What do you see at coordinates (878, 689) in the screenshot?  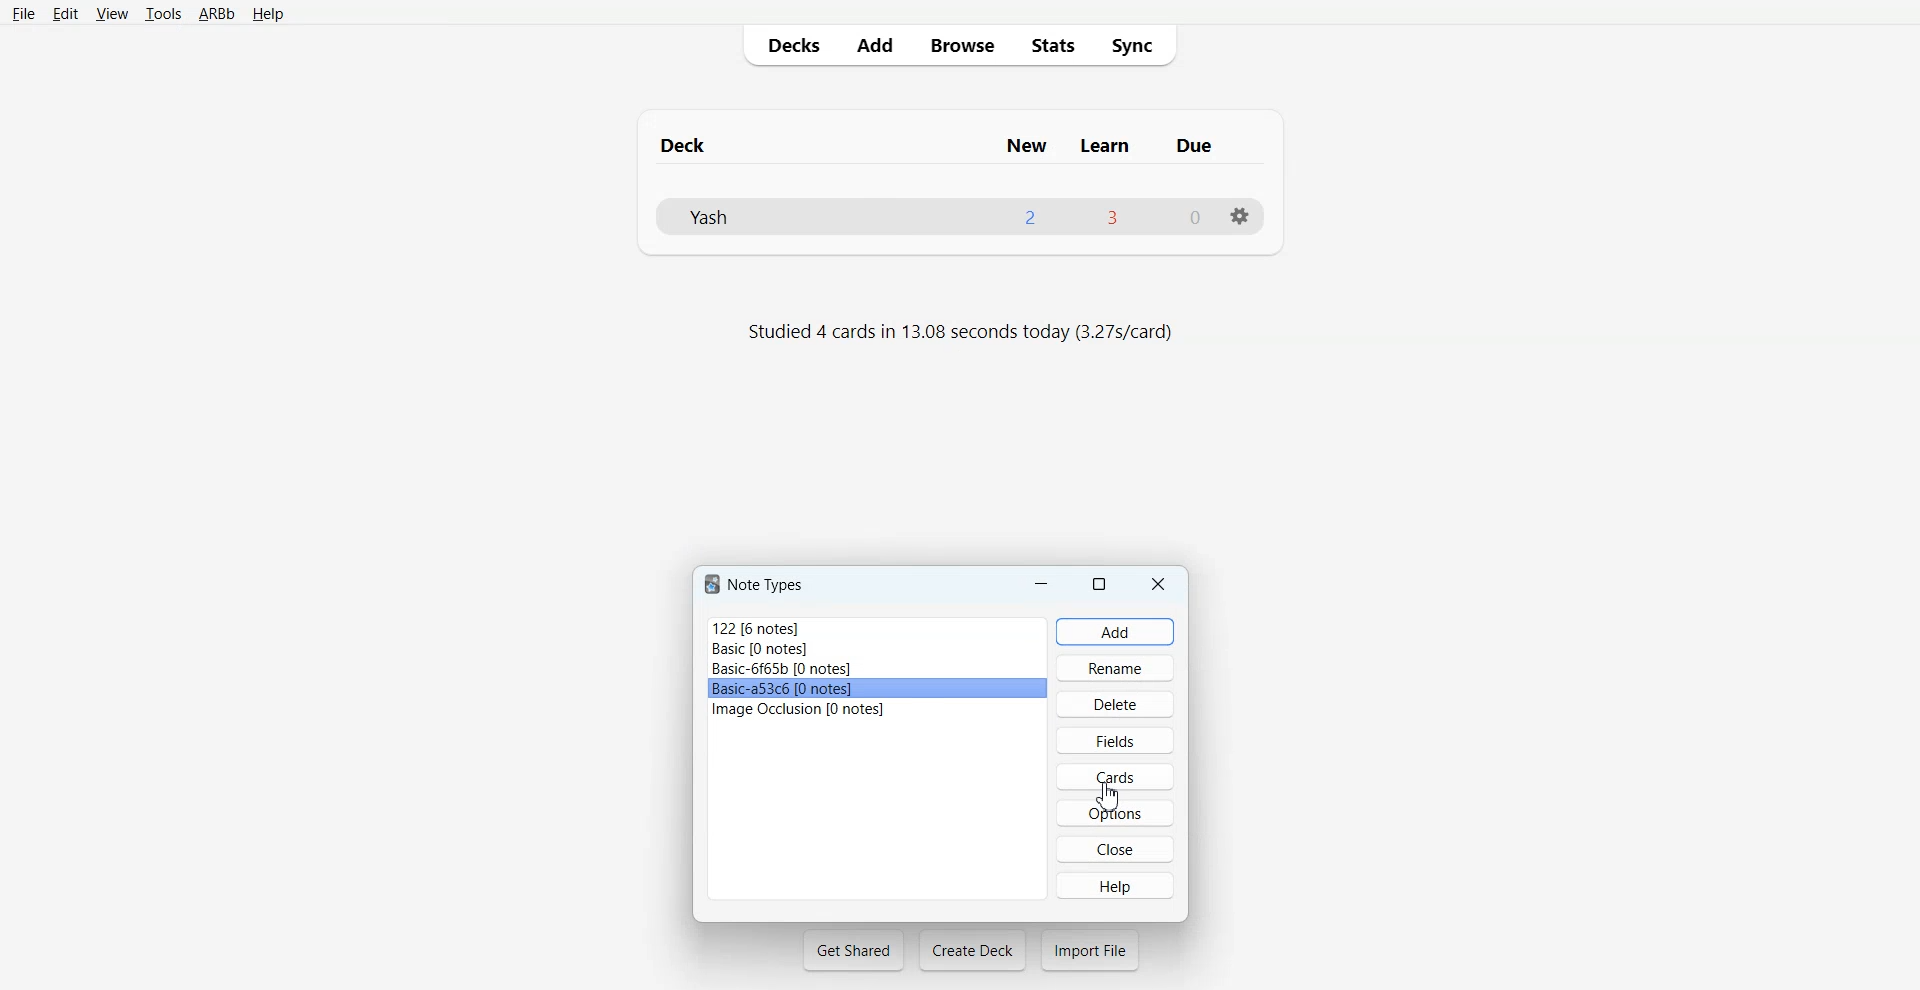 I see `Basic-a53r6` at bounding box center [878, 689].